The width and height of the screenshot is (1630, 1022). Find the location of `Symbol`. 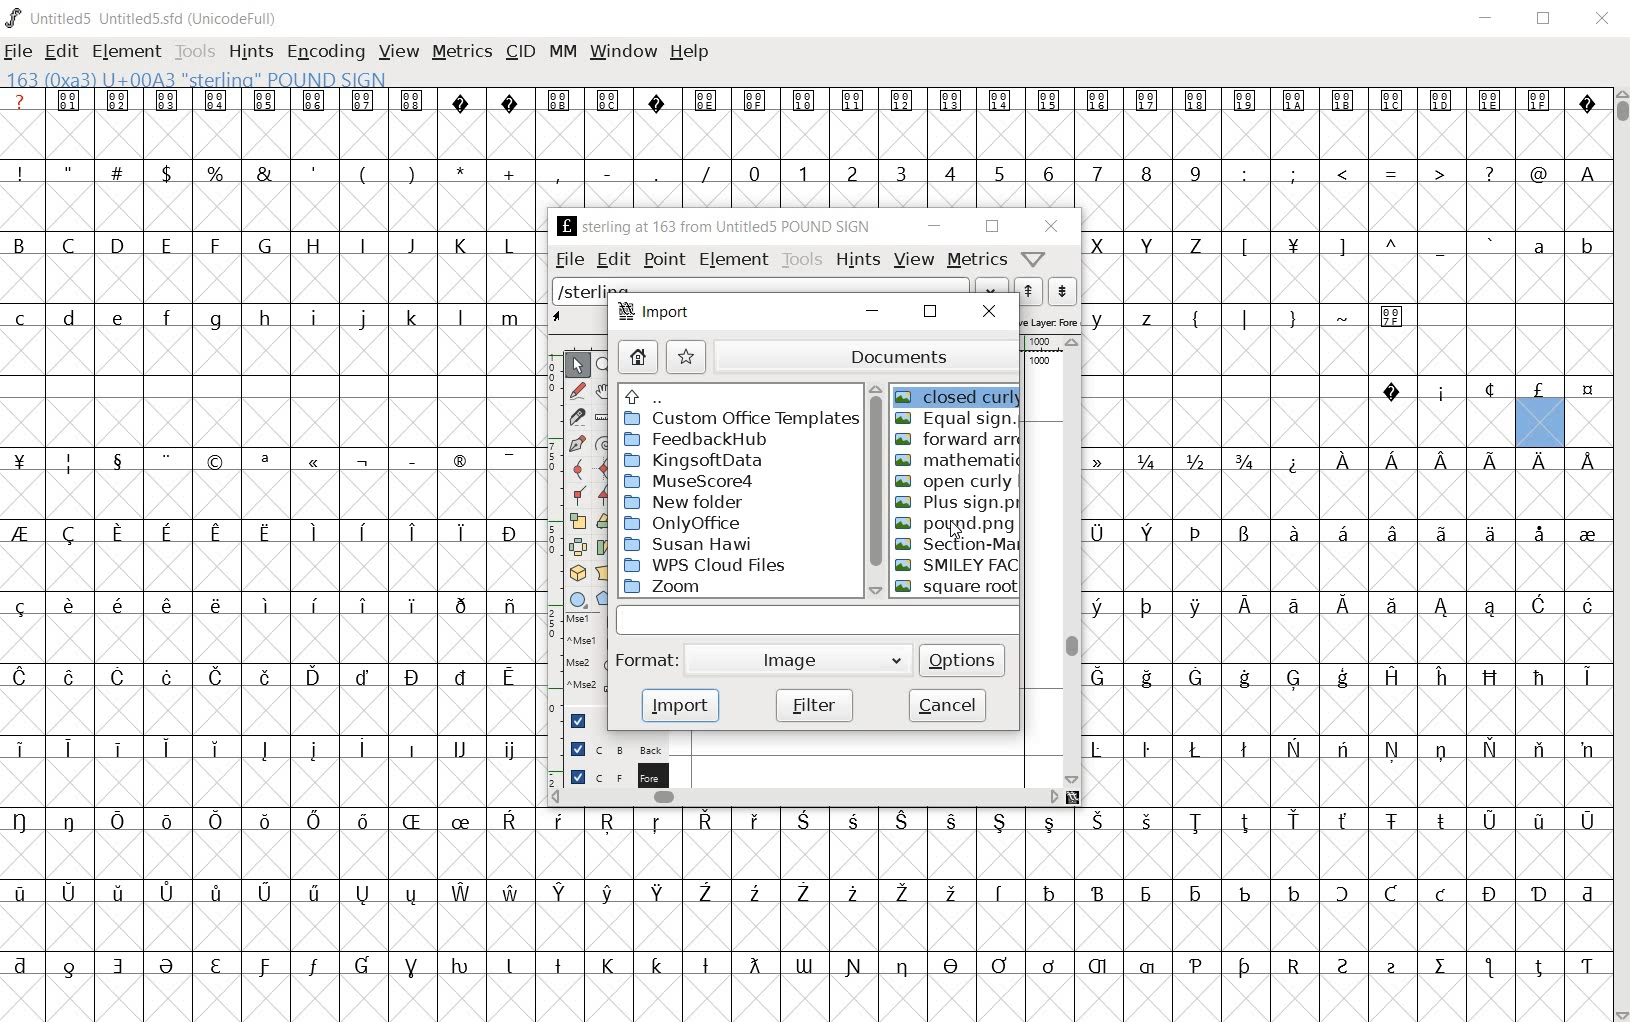

Symbol is located at coordinates (119, 534).